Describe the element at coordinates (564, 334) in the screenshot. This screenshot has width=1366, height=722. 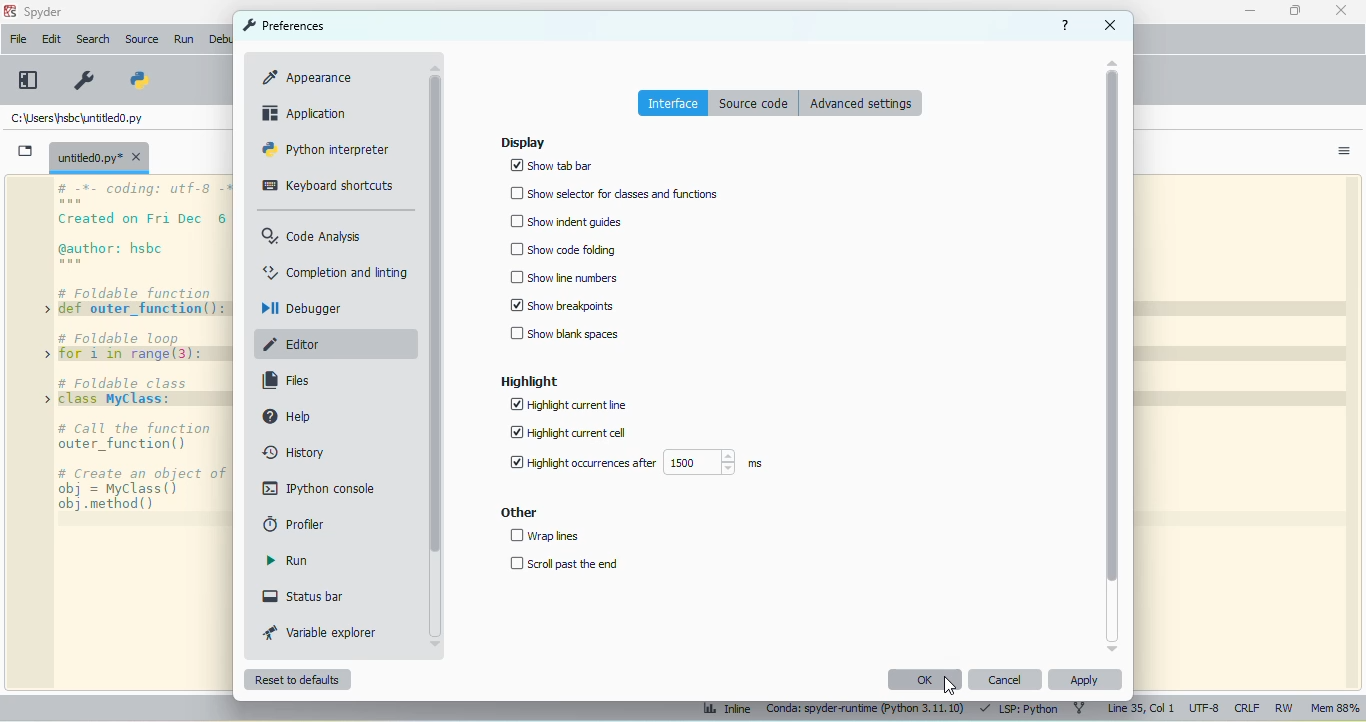
I see `show blank spaces` at that location.